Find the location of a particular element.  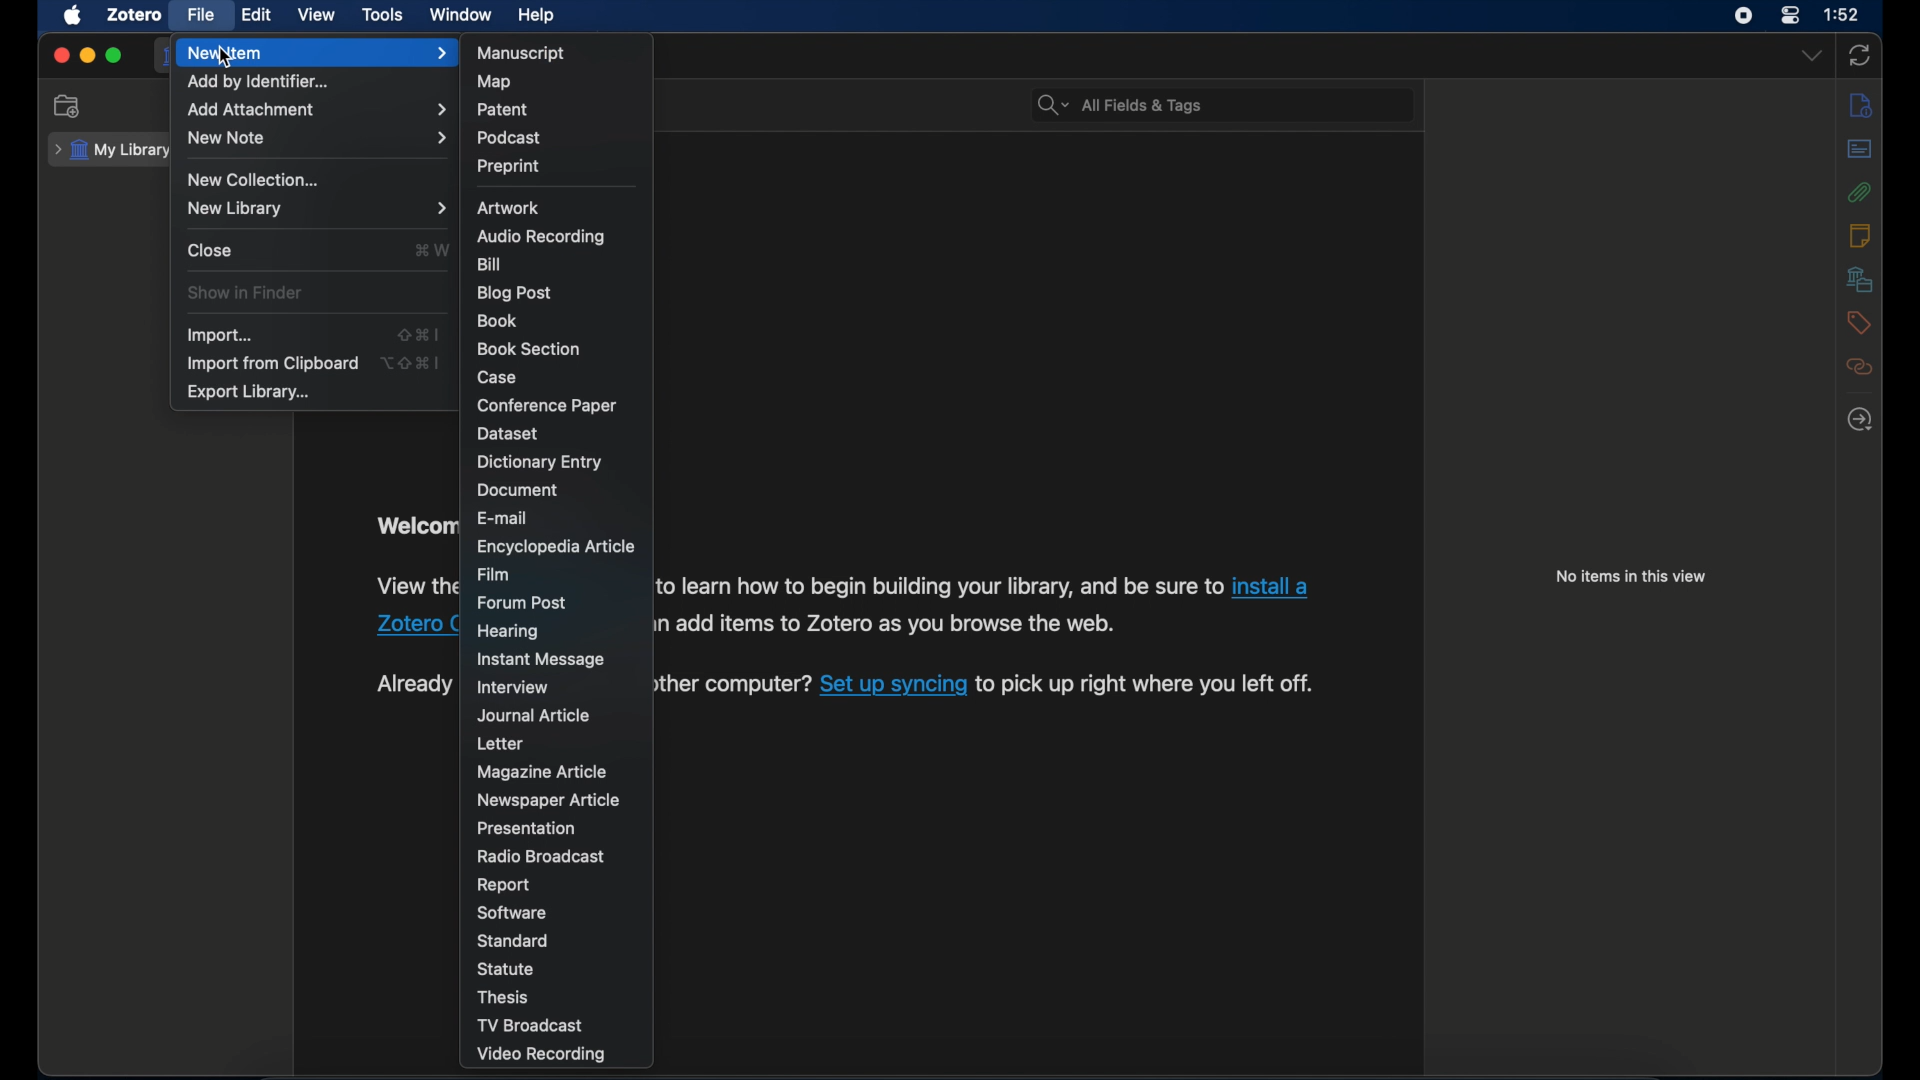

new note is located at coordinates (318, 137).